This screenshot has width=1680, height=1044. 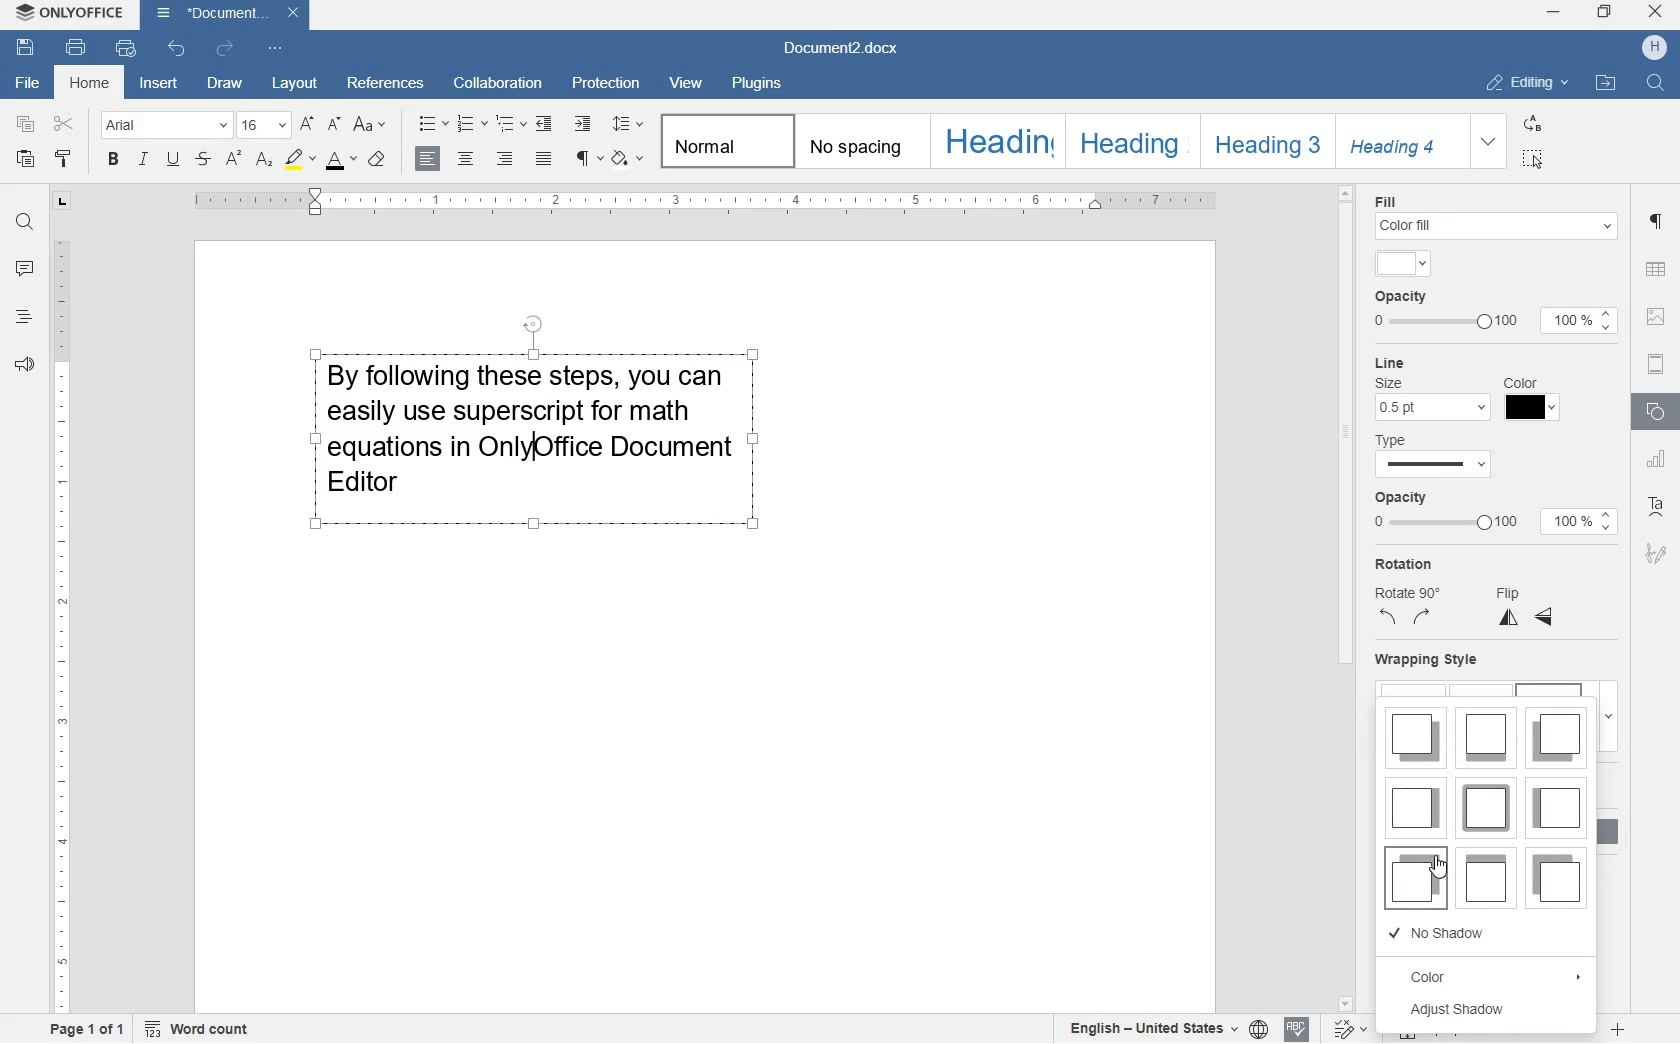 What do you see at coordinates (1532, 159) in the screenshot?
I see `SELECT ALL` at bounding box center [1532, 159].